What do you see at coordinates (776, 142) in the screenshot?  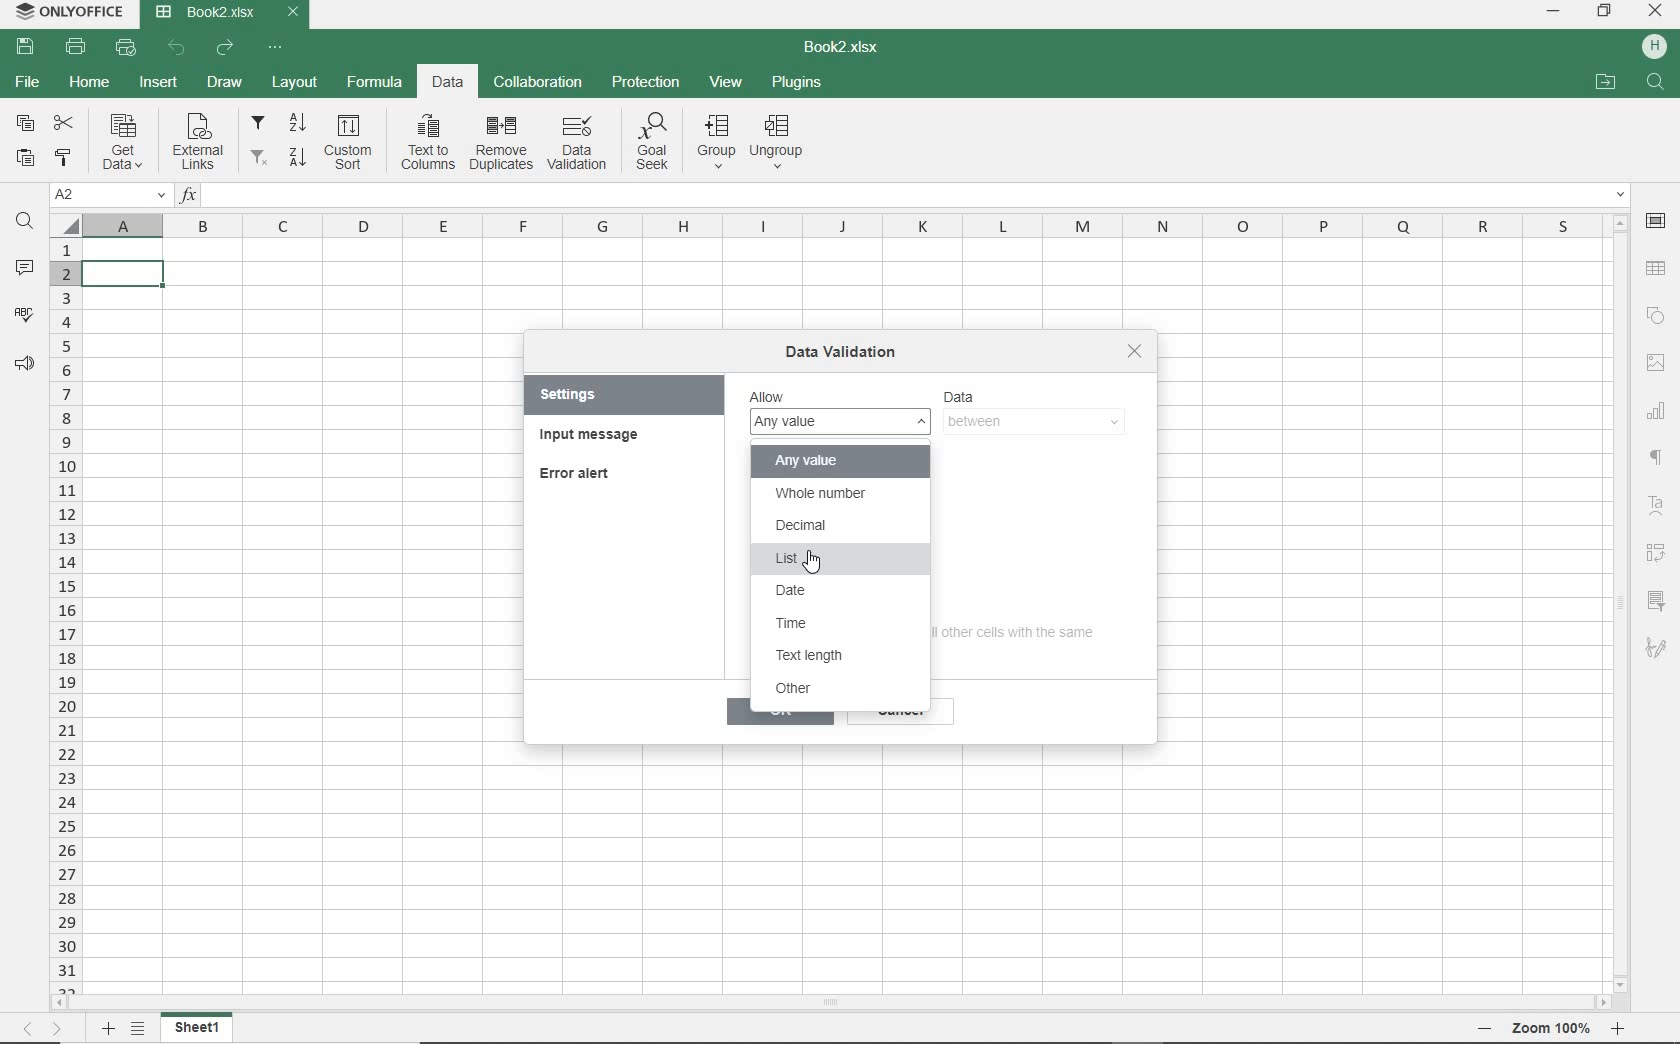 I see `ungroup` at bounding box center [776, 142].